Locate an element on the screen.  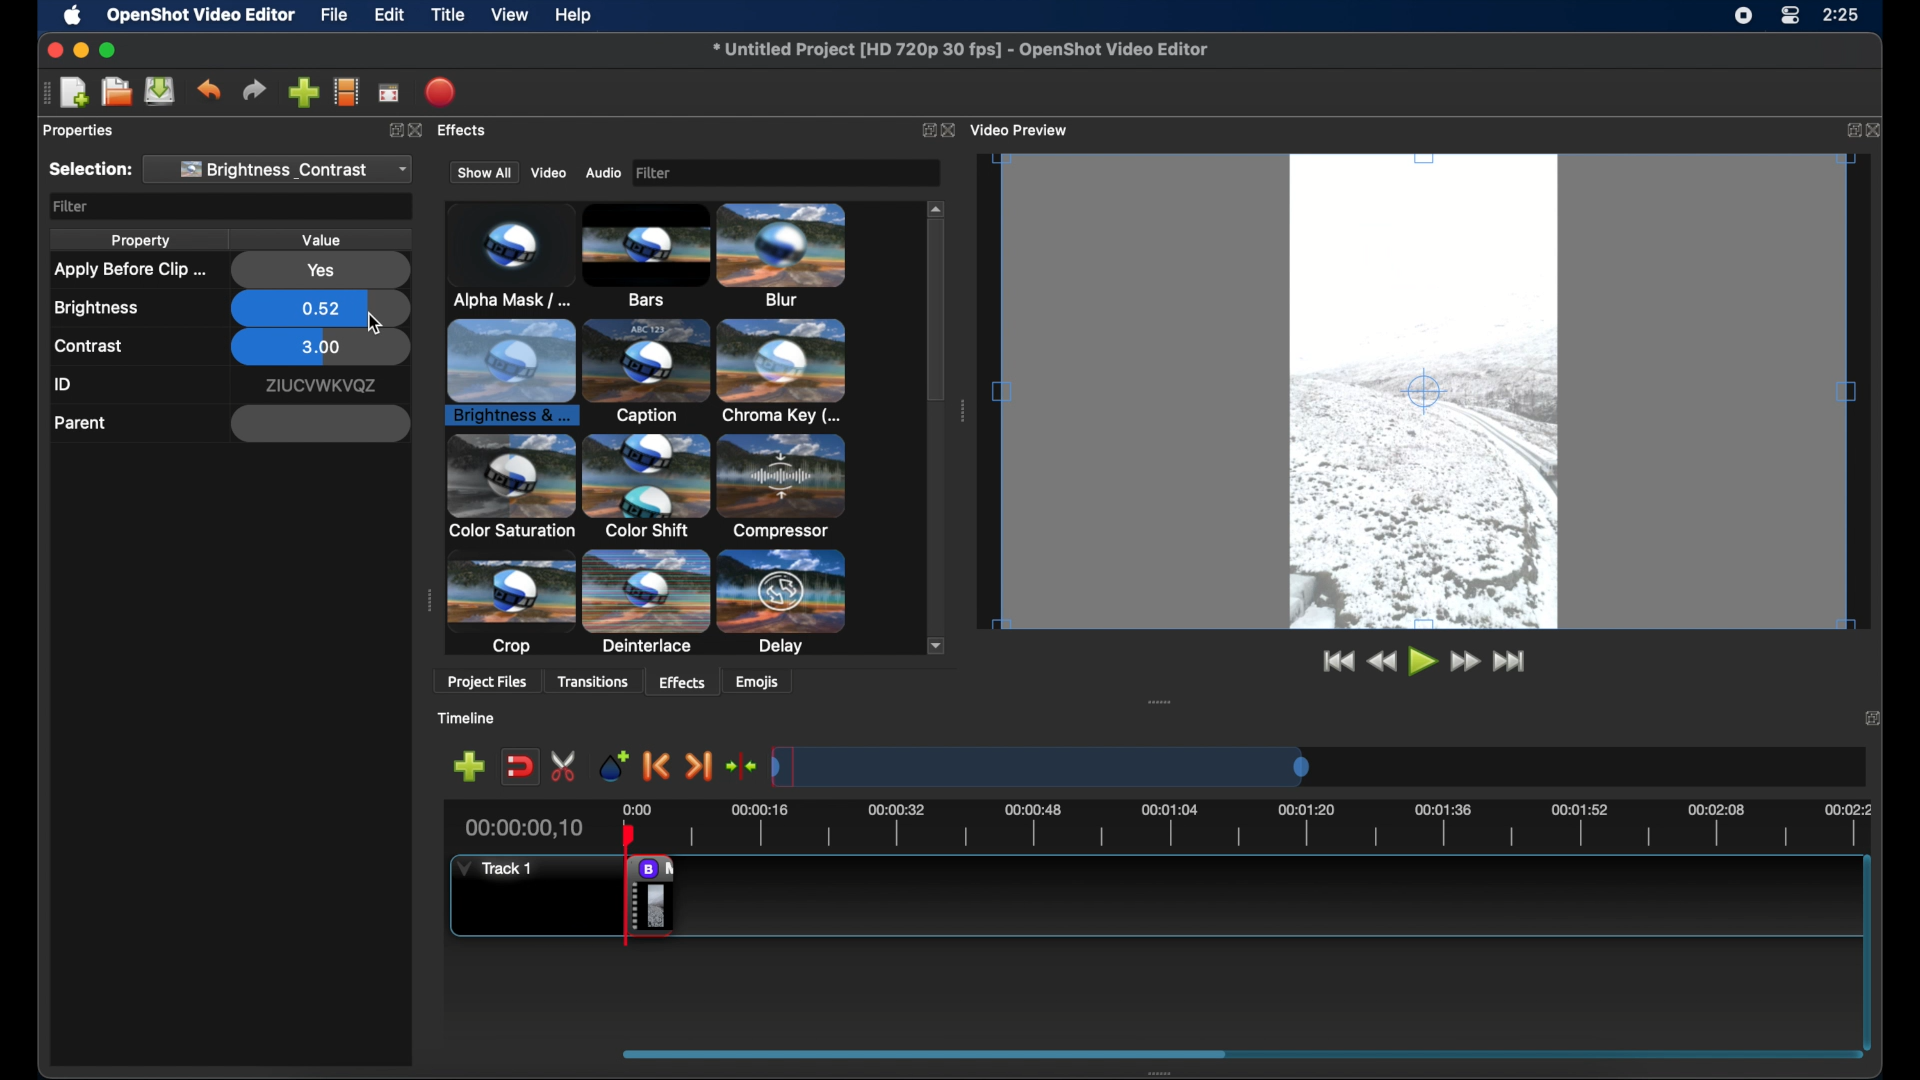
scroll up arrow is located at coordinates (934, 206).